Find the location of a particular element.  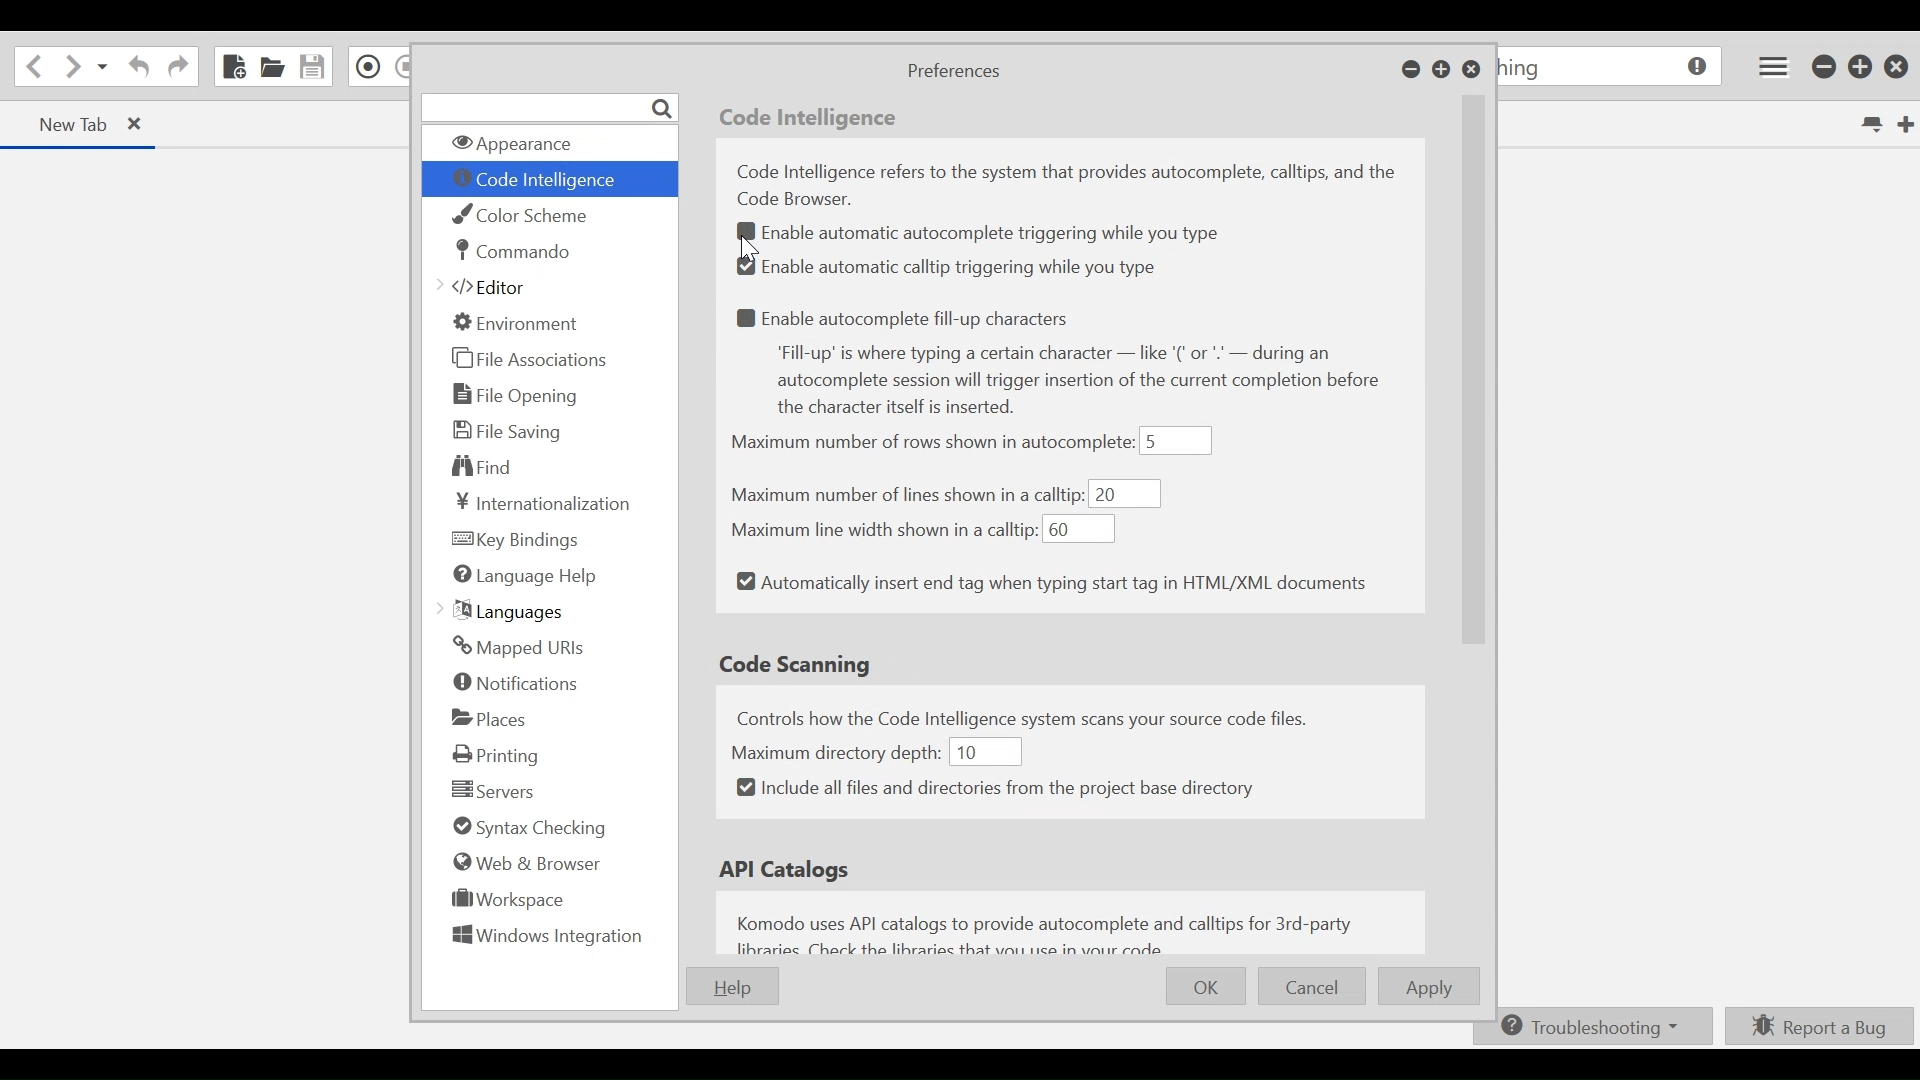

close is located at coordinates (1900, 66).